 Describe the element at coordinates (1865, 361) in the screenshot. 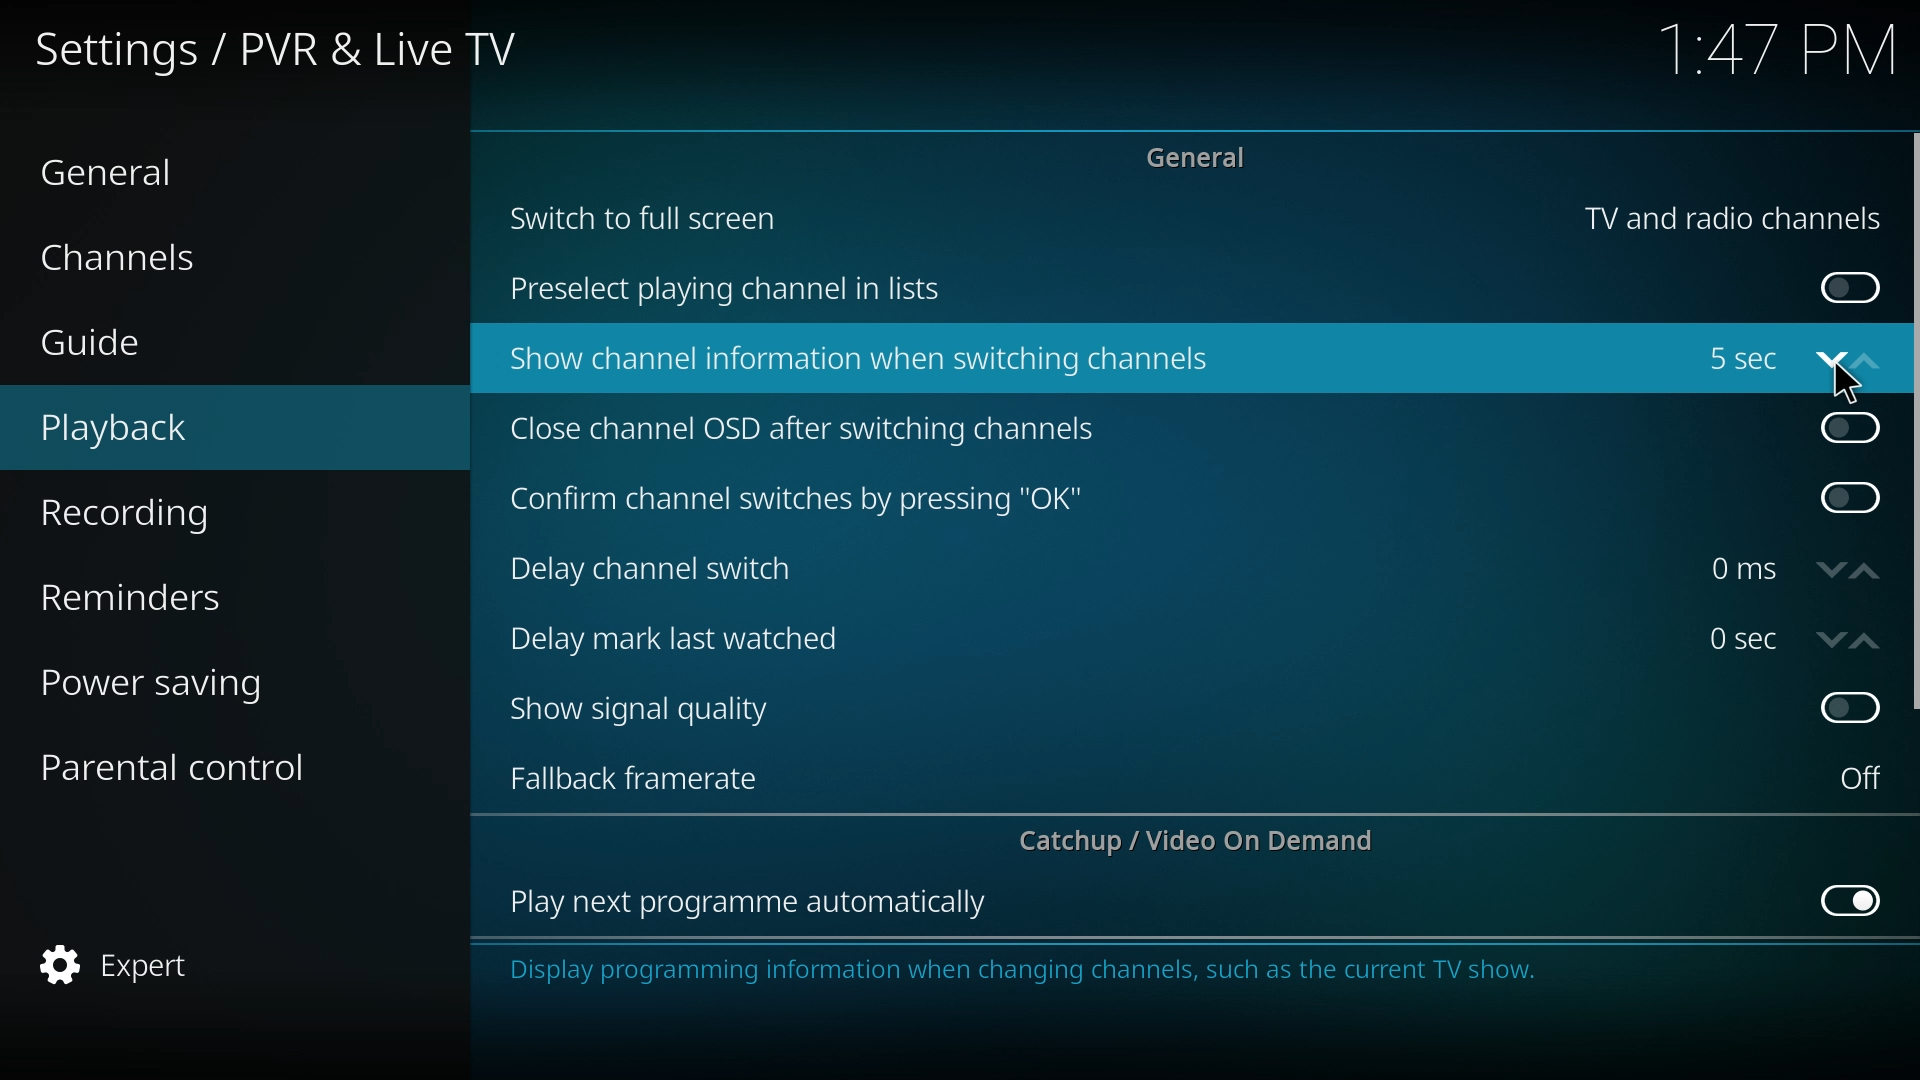

I see `increase time` at that location.